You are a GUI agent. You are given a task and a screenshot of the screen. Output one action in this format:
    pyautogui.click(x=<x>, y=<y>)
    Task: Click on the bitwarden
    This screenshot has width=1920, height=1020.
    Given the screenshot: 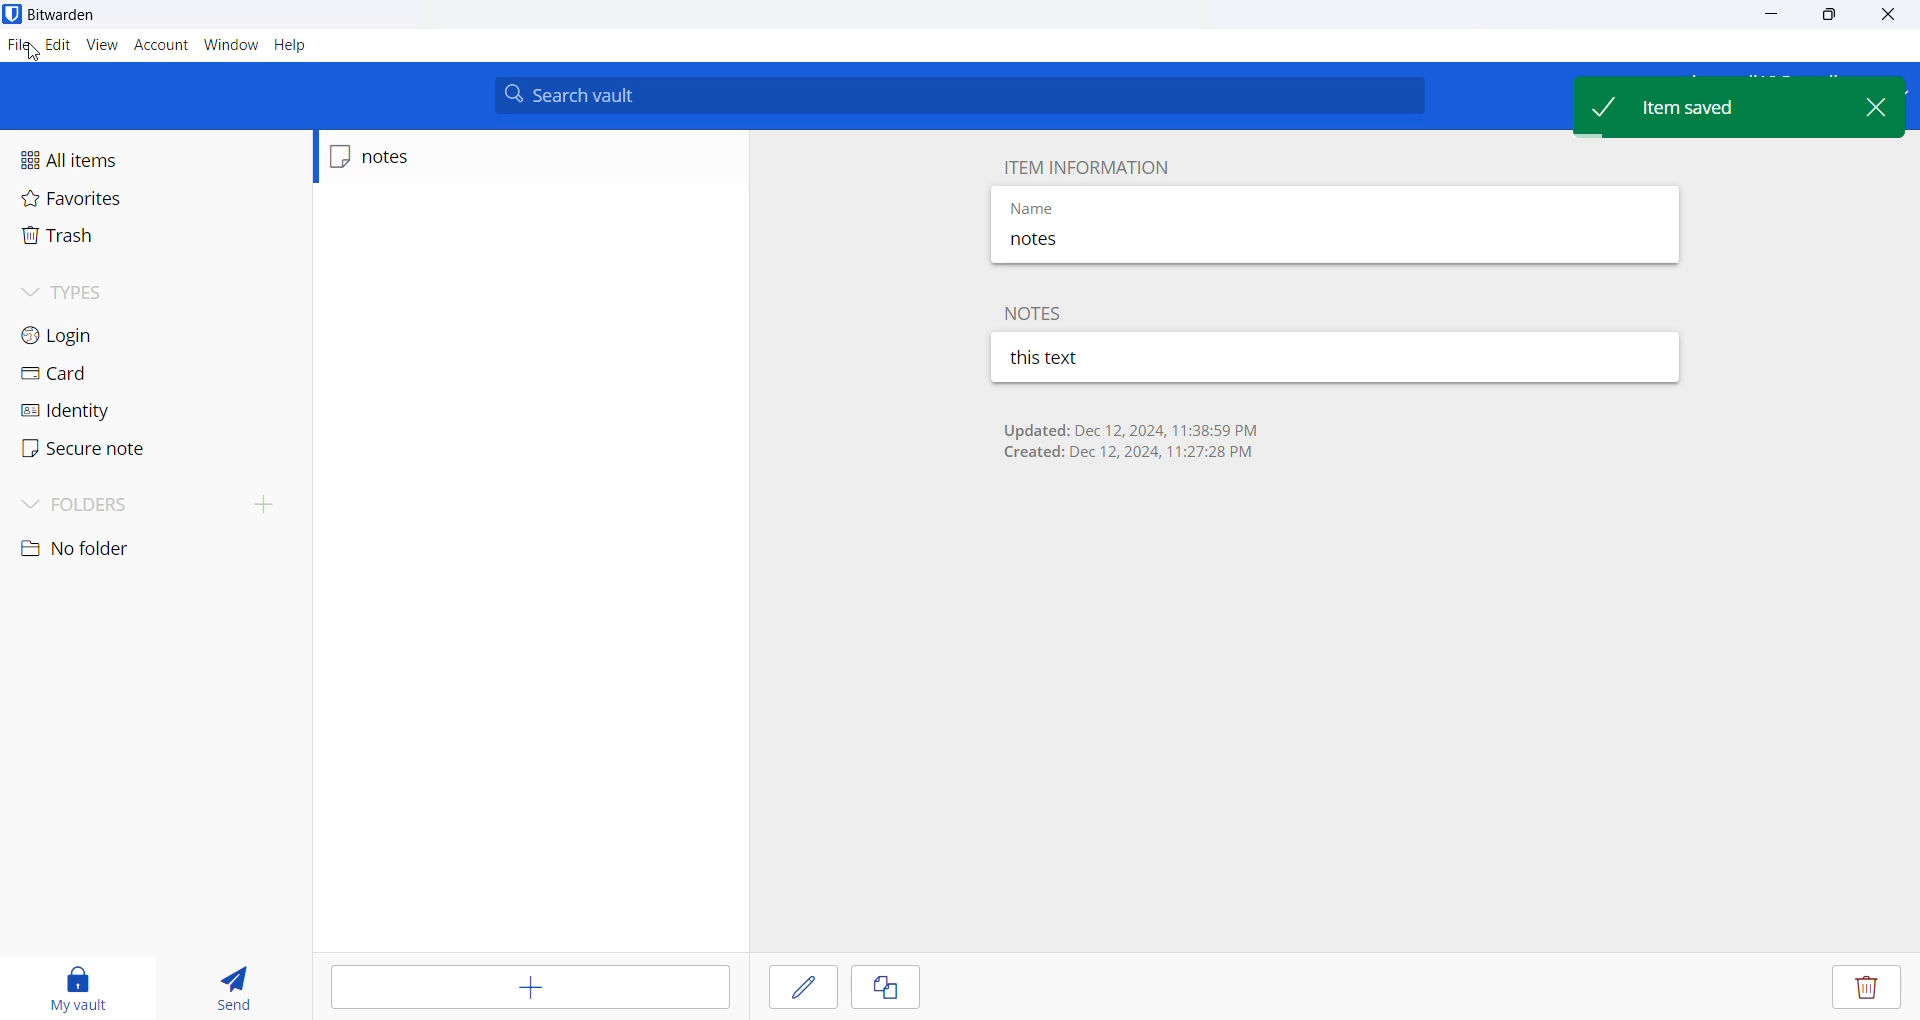 What is the action you would take?
    pyautogui.click(x=59, y=14)
    